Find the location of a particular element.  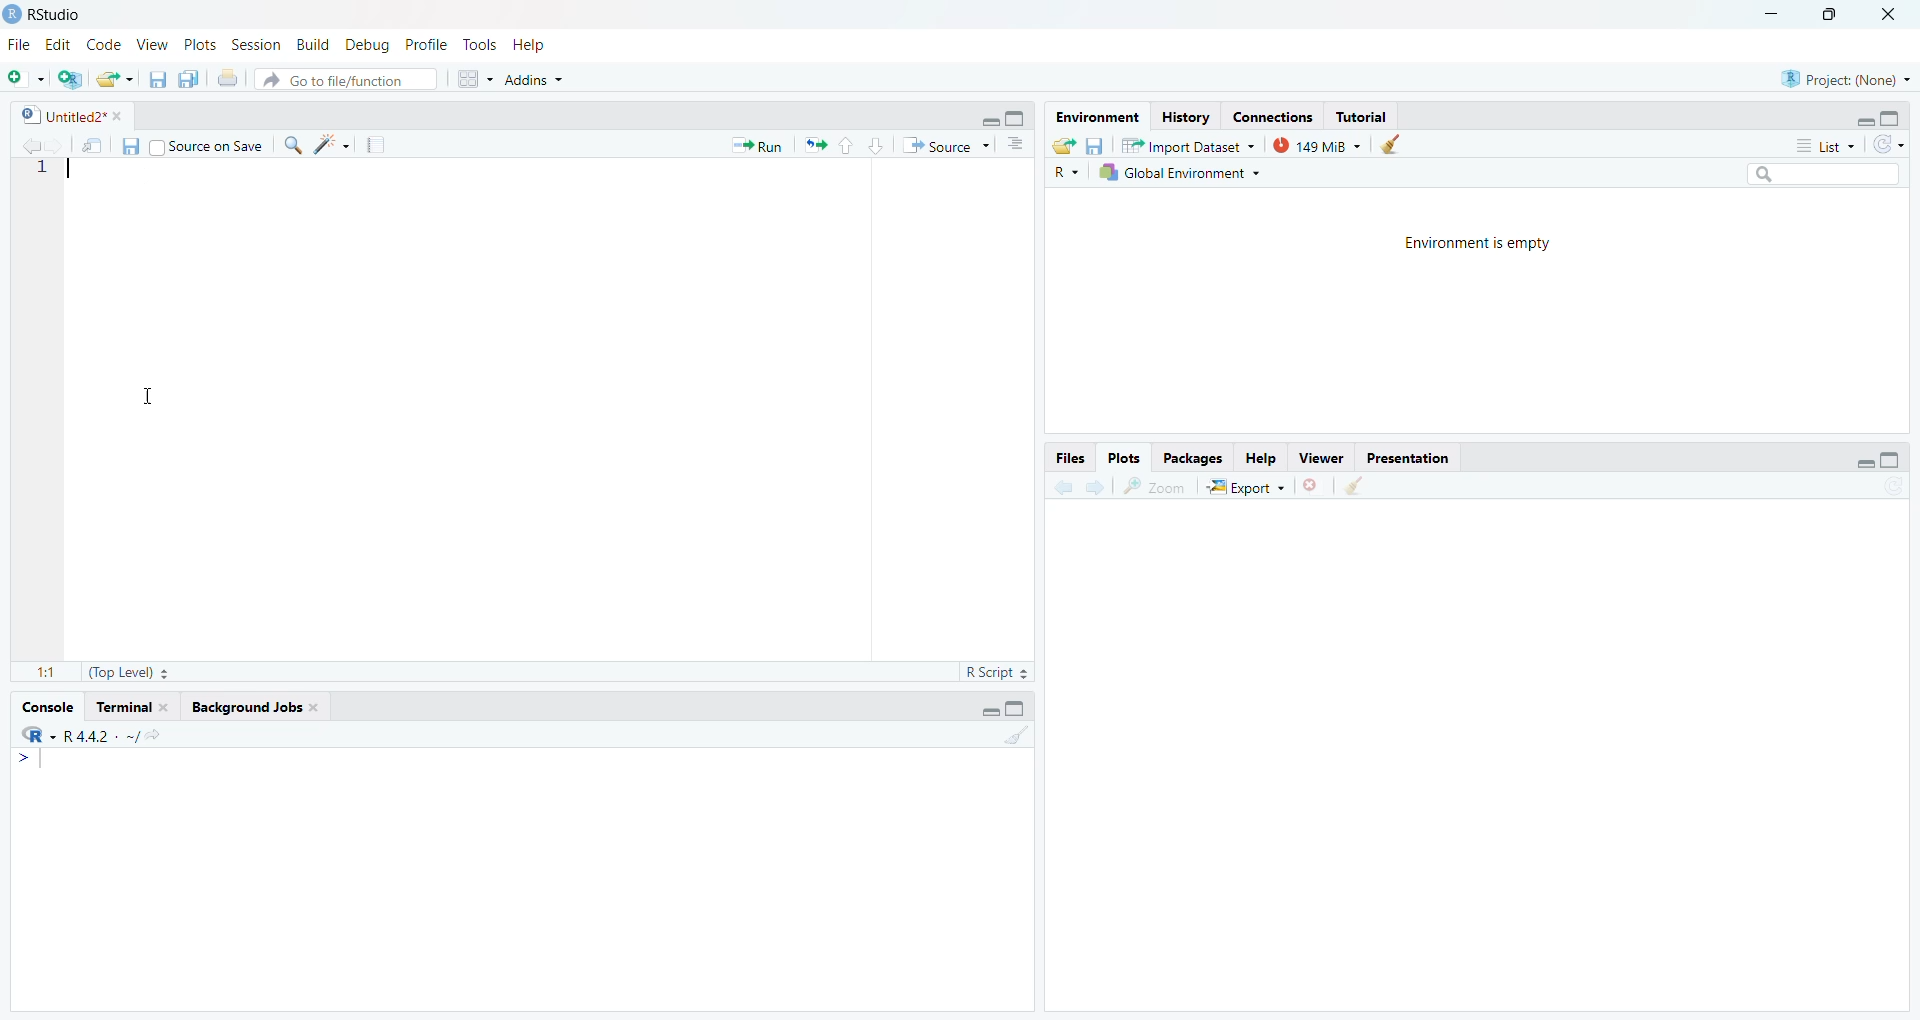

Environment is located at coordinates (1097, 117).